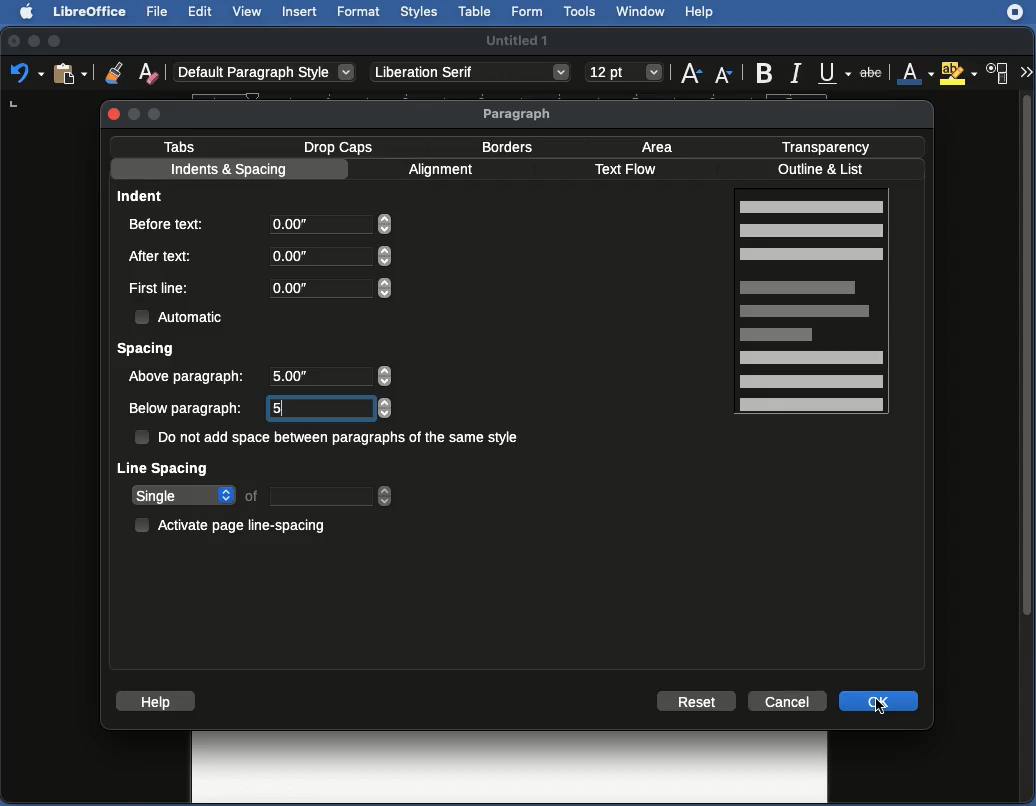 The width and height of the screenshot is (1036, 806). What do you see at coordinates (189, 376) in the screenshot?
I see `Above paragraph` at bounding box center [189, 376].